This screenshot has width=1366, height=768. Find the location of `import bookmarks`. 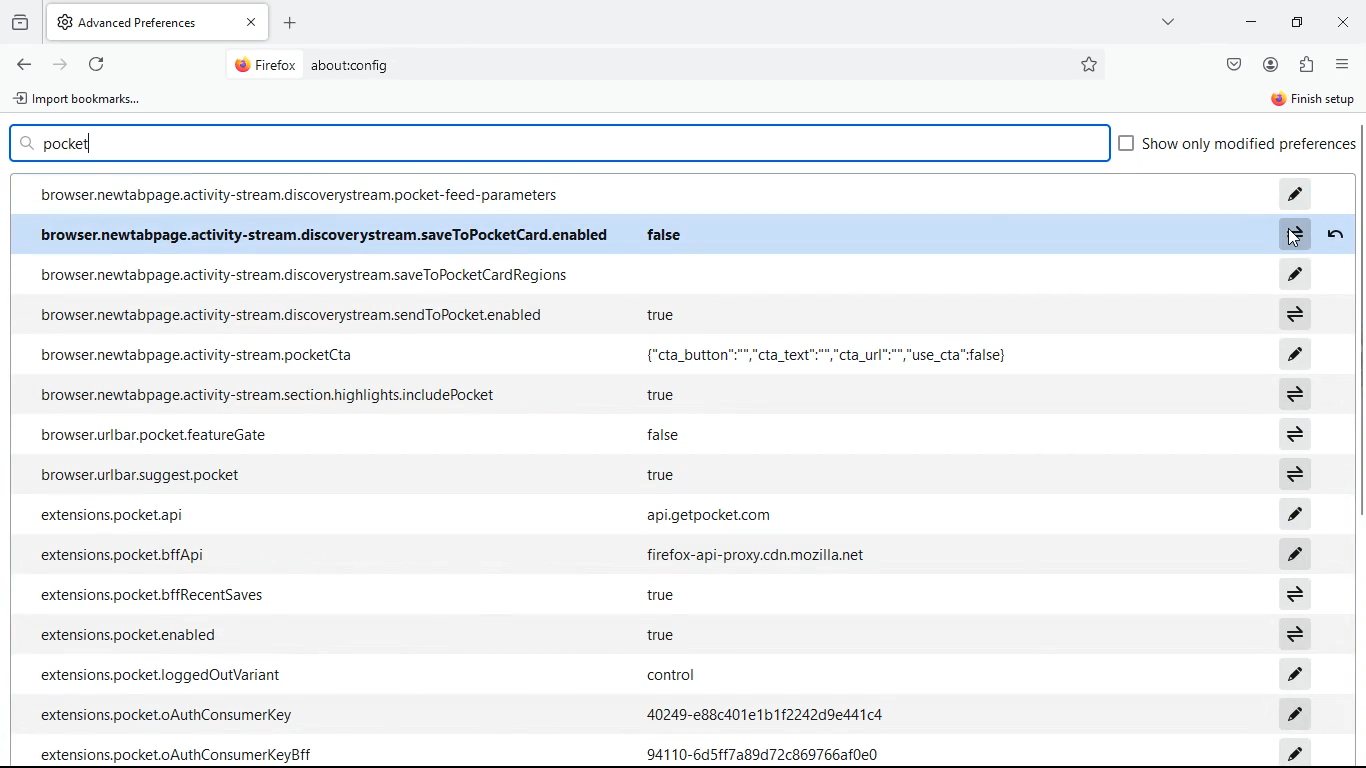

import bookmarks is located at coordinates (80, 100).